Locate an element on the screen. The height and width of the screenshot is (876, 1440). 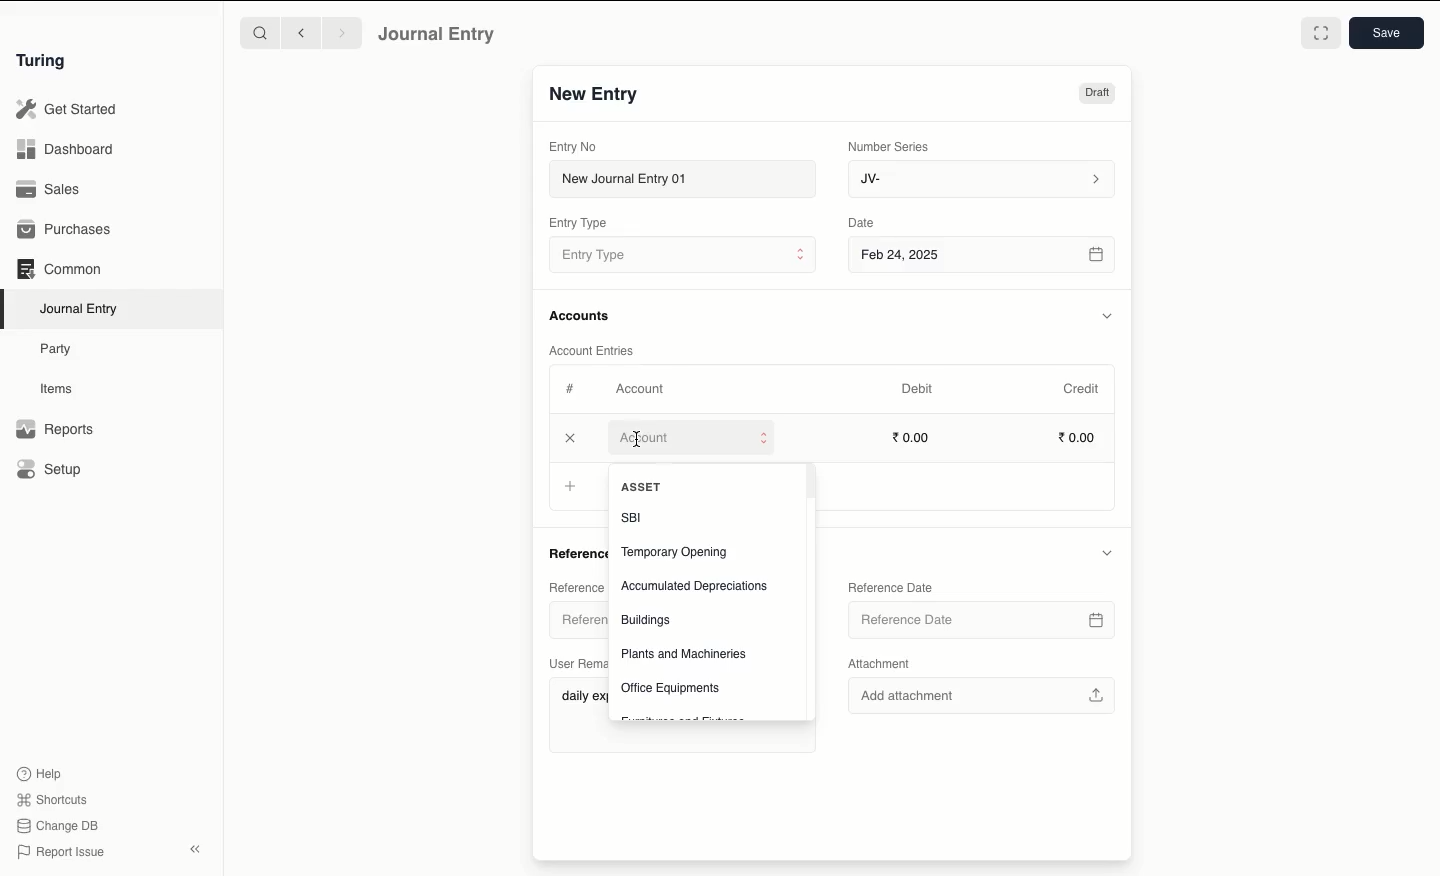
Purchases is located at coordinates (65, 231).